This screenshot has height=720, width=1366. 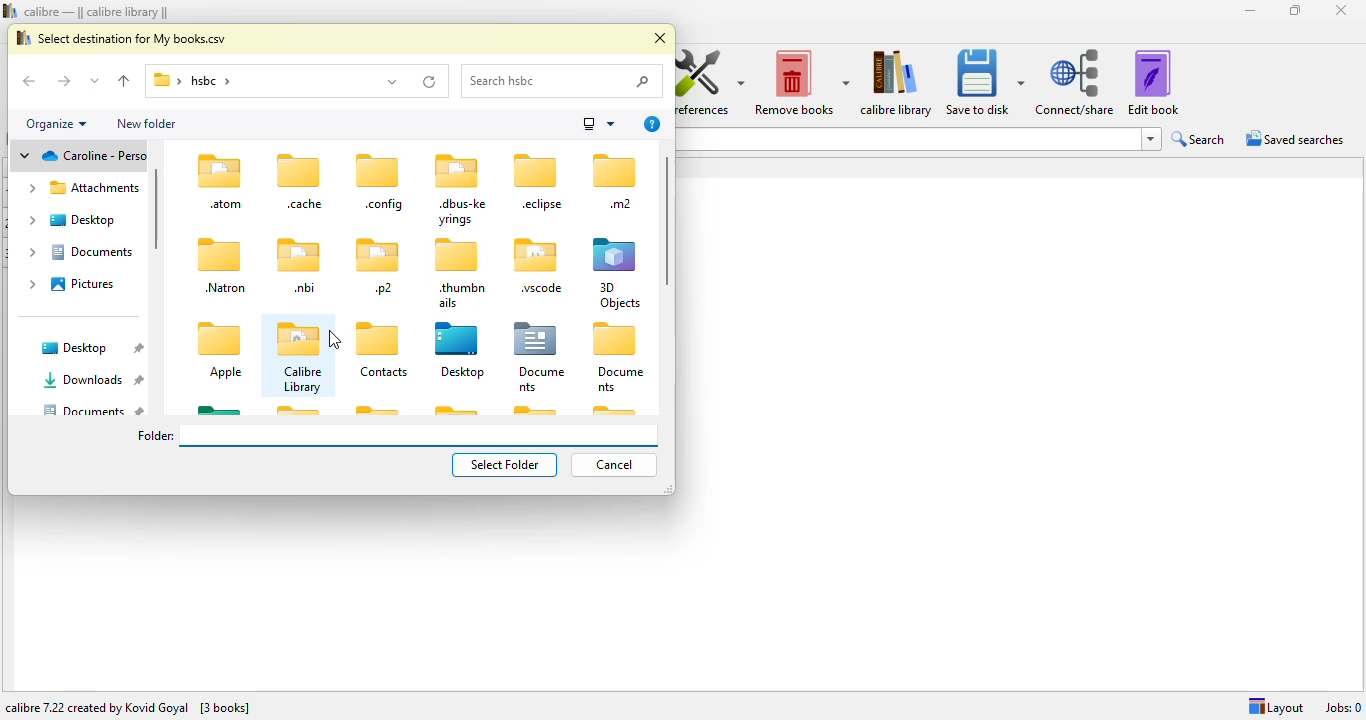 What do you see at coordinates (396, 436) in the screenshot?
I see `folder: ` at bounding box center [396, 436].